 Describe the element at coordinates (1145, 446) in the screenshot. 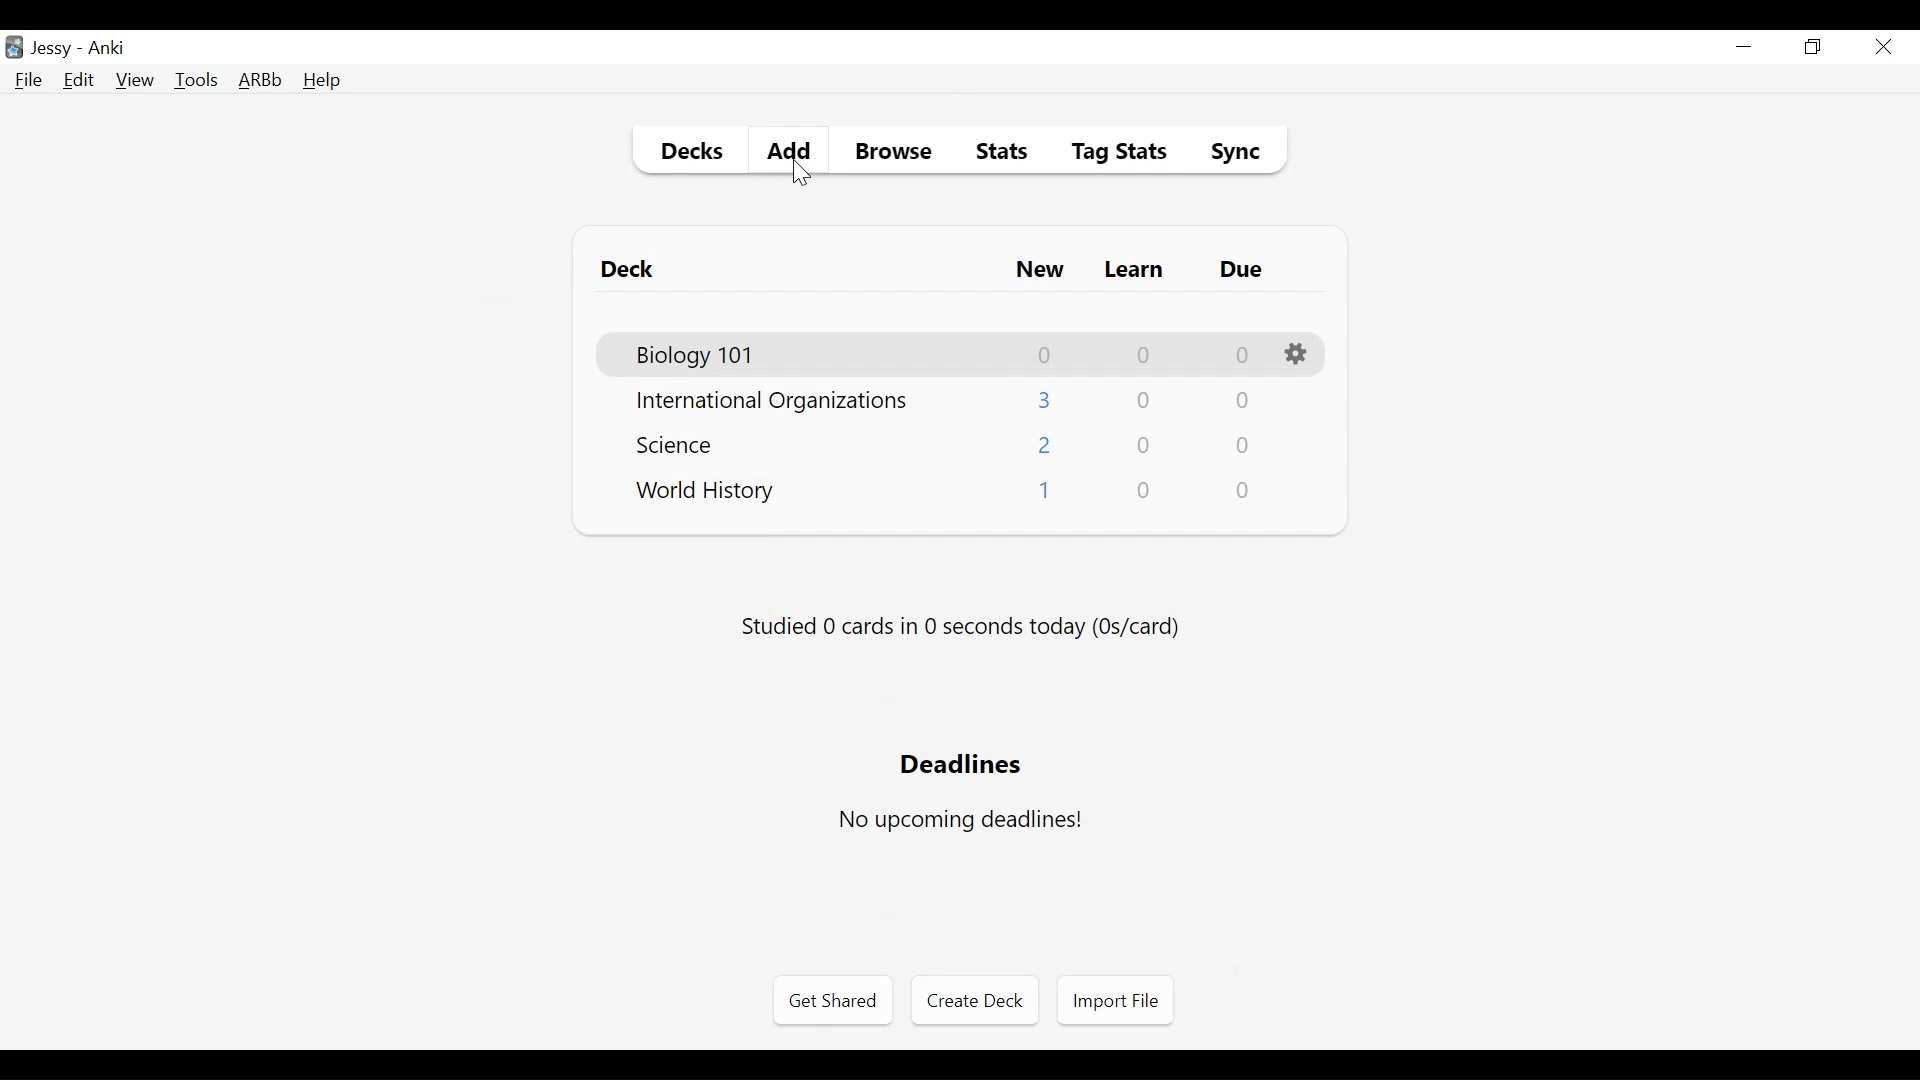

I see `Learn Card Count` at that location.